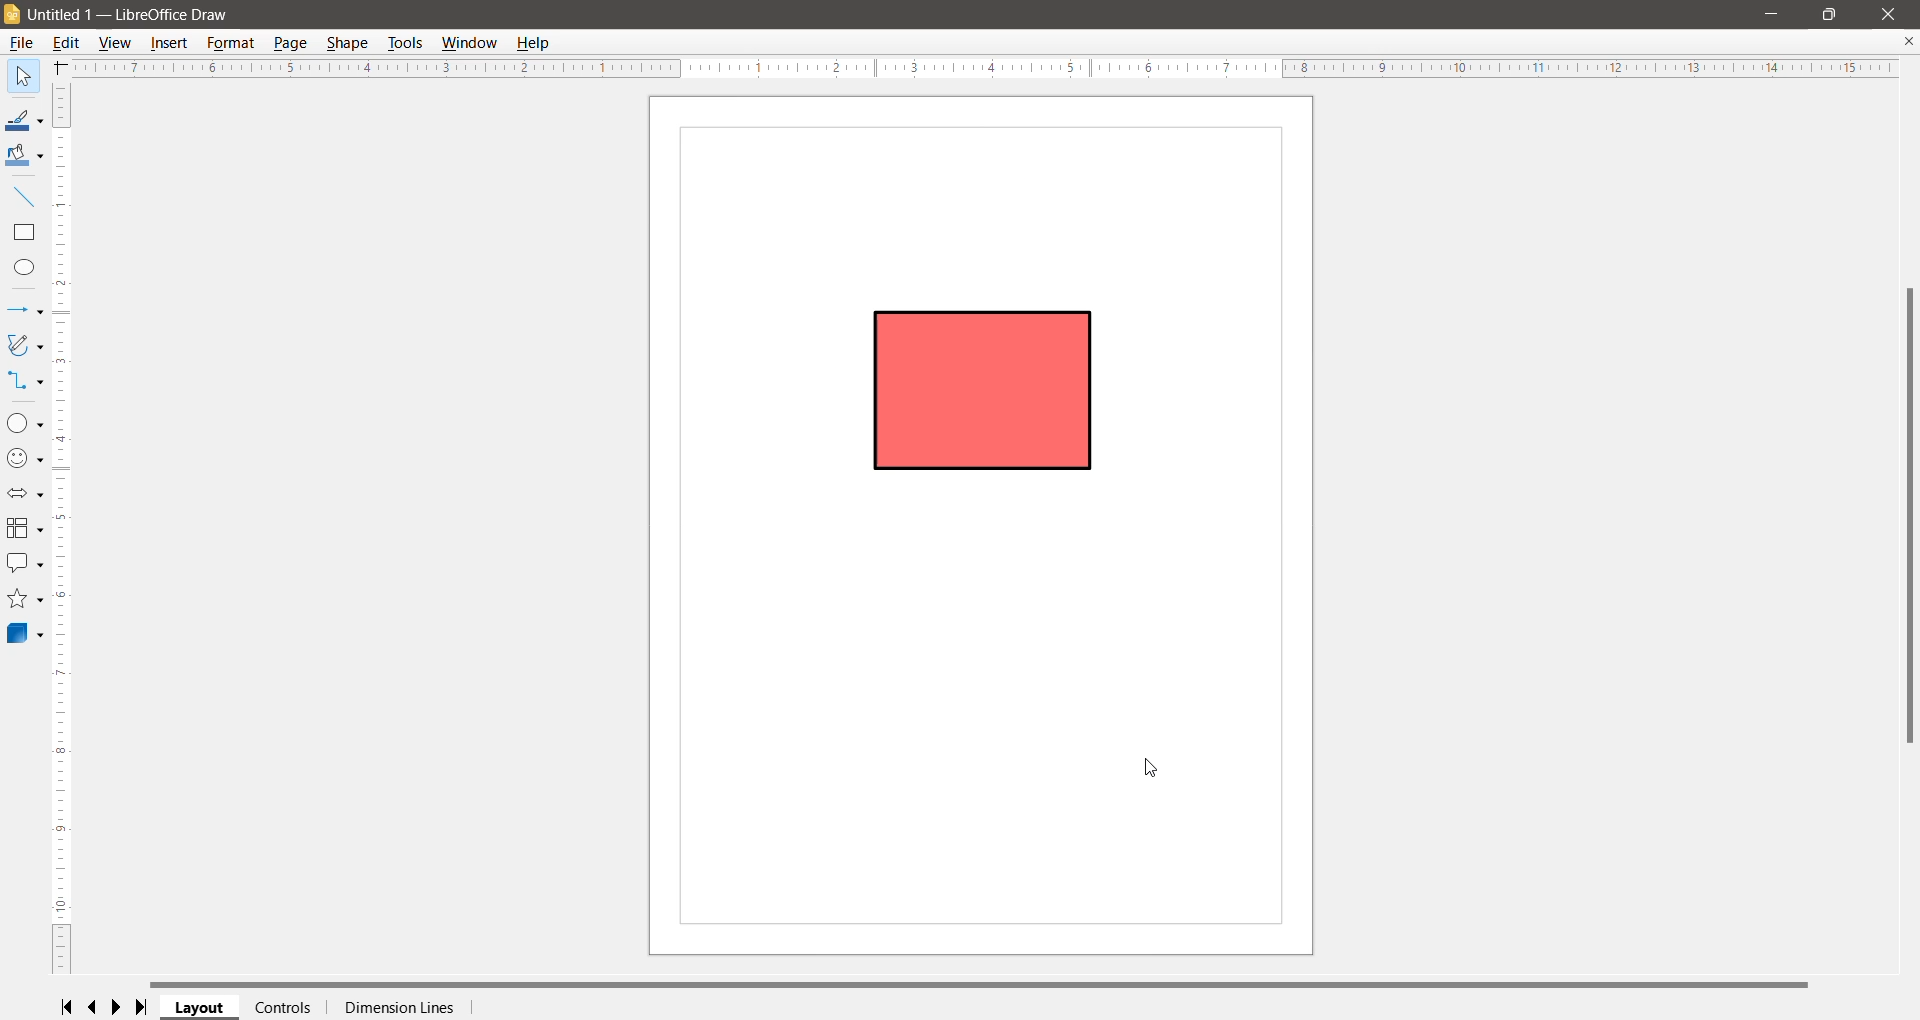 The height and width of the screenshot is (1020, 1920). What do you see at coordinates (399, 1008) in the screenshot?
I see `Dimension Lines` at bounding box center [399, 1008].